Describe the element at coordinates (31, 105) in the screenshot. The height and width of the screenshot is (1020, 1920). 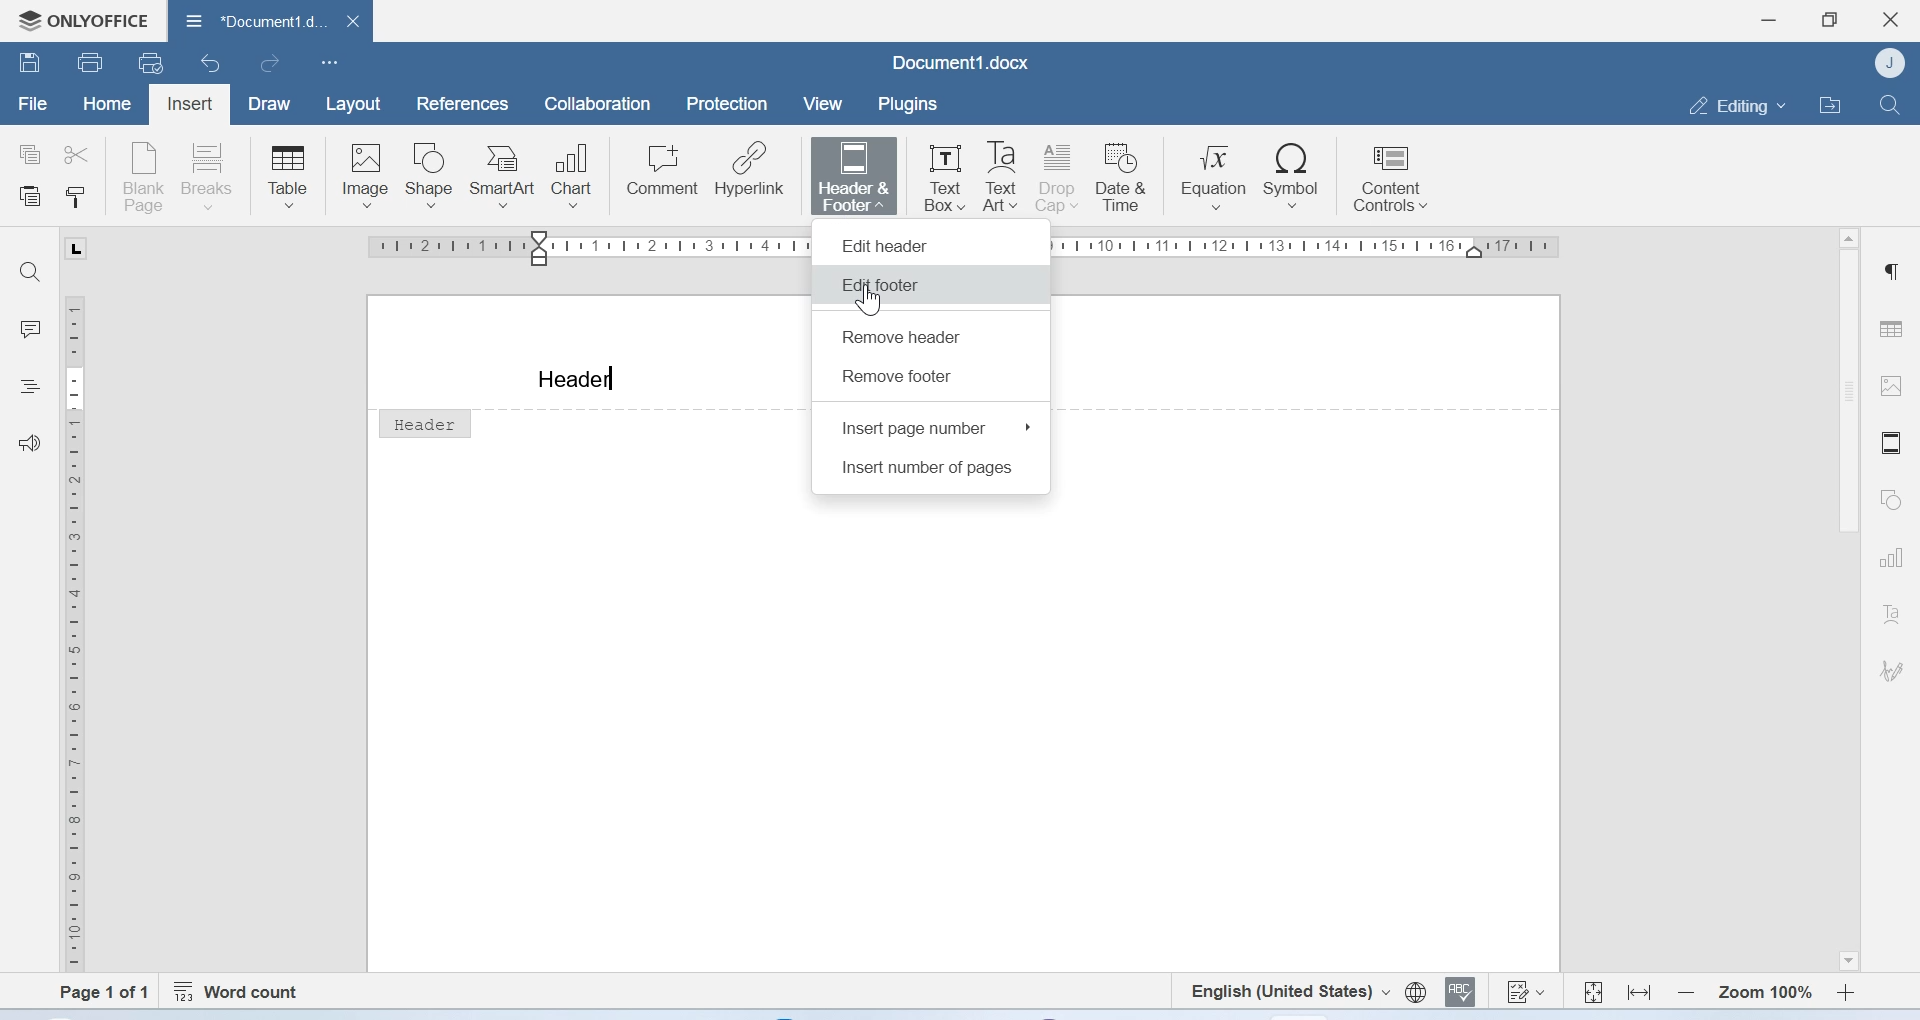
I see `File` at that location.